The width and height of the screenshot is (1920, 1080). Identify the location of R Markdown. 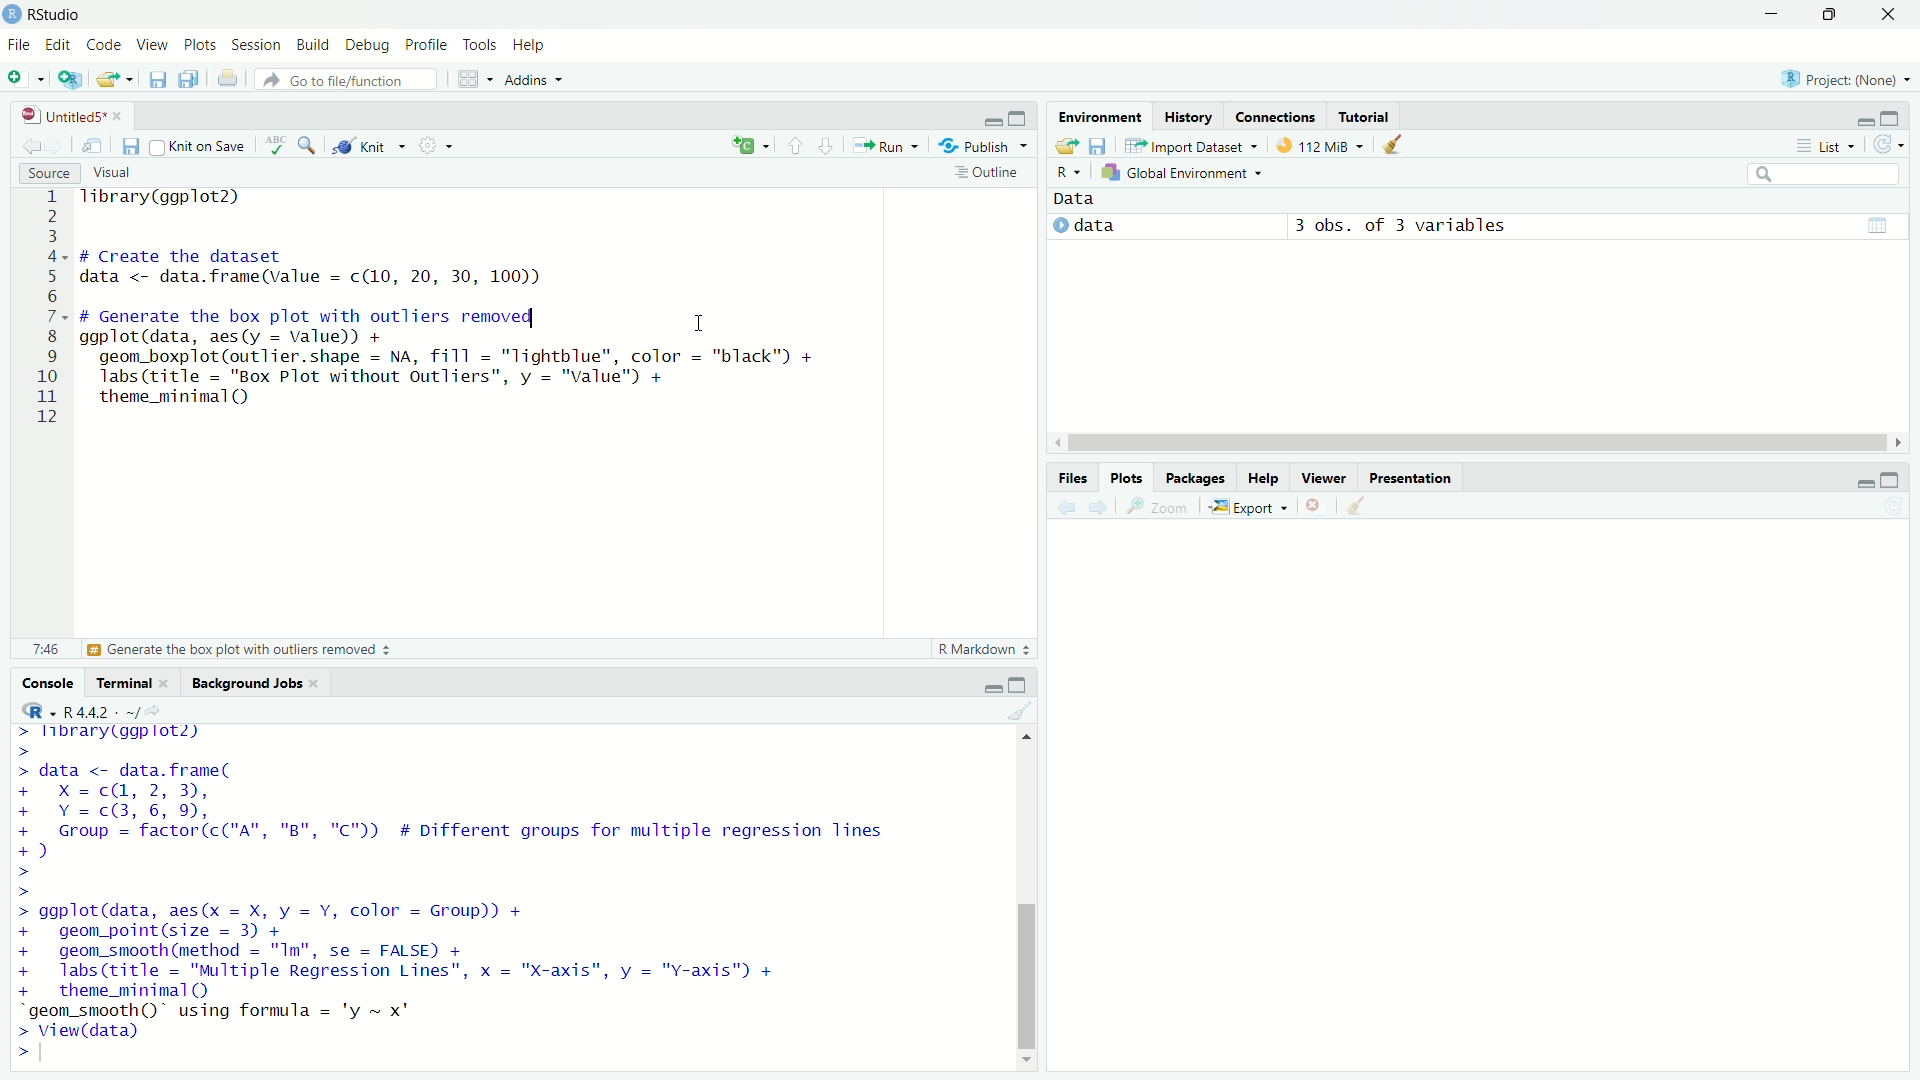
(974, 647).